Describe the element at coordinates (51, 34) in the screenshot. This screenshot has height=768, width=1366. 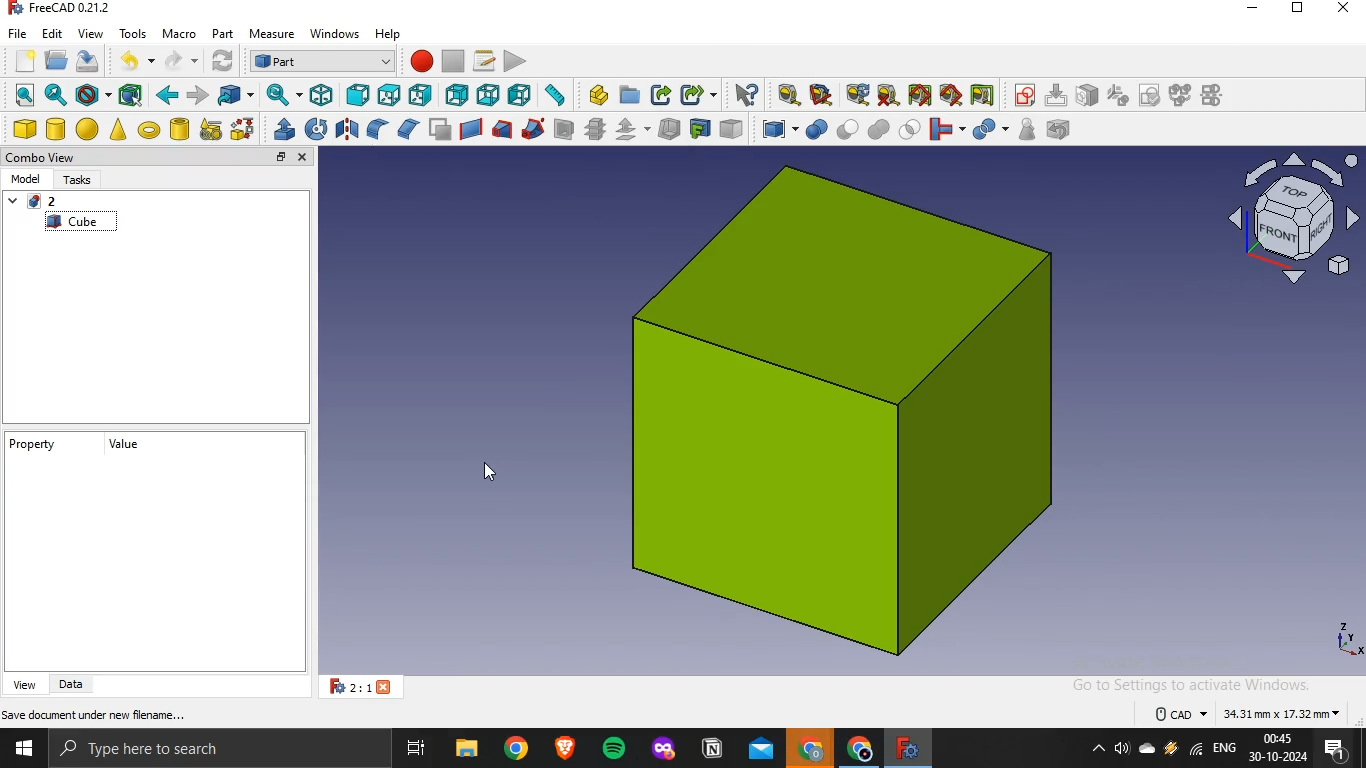
I see `edit` at that location.